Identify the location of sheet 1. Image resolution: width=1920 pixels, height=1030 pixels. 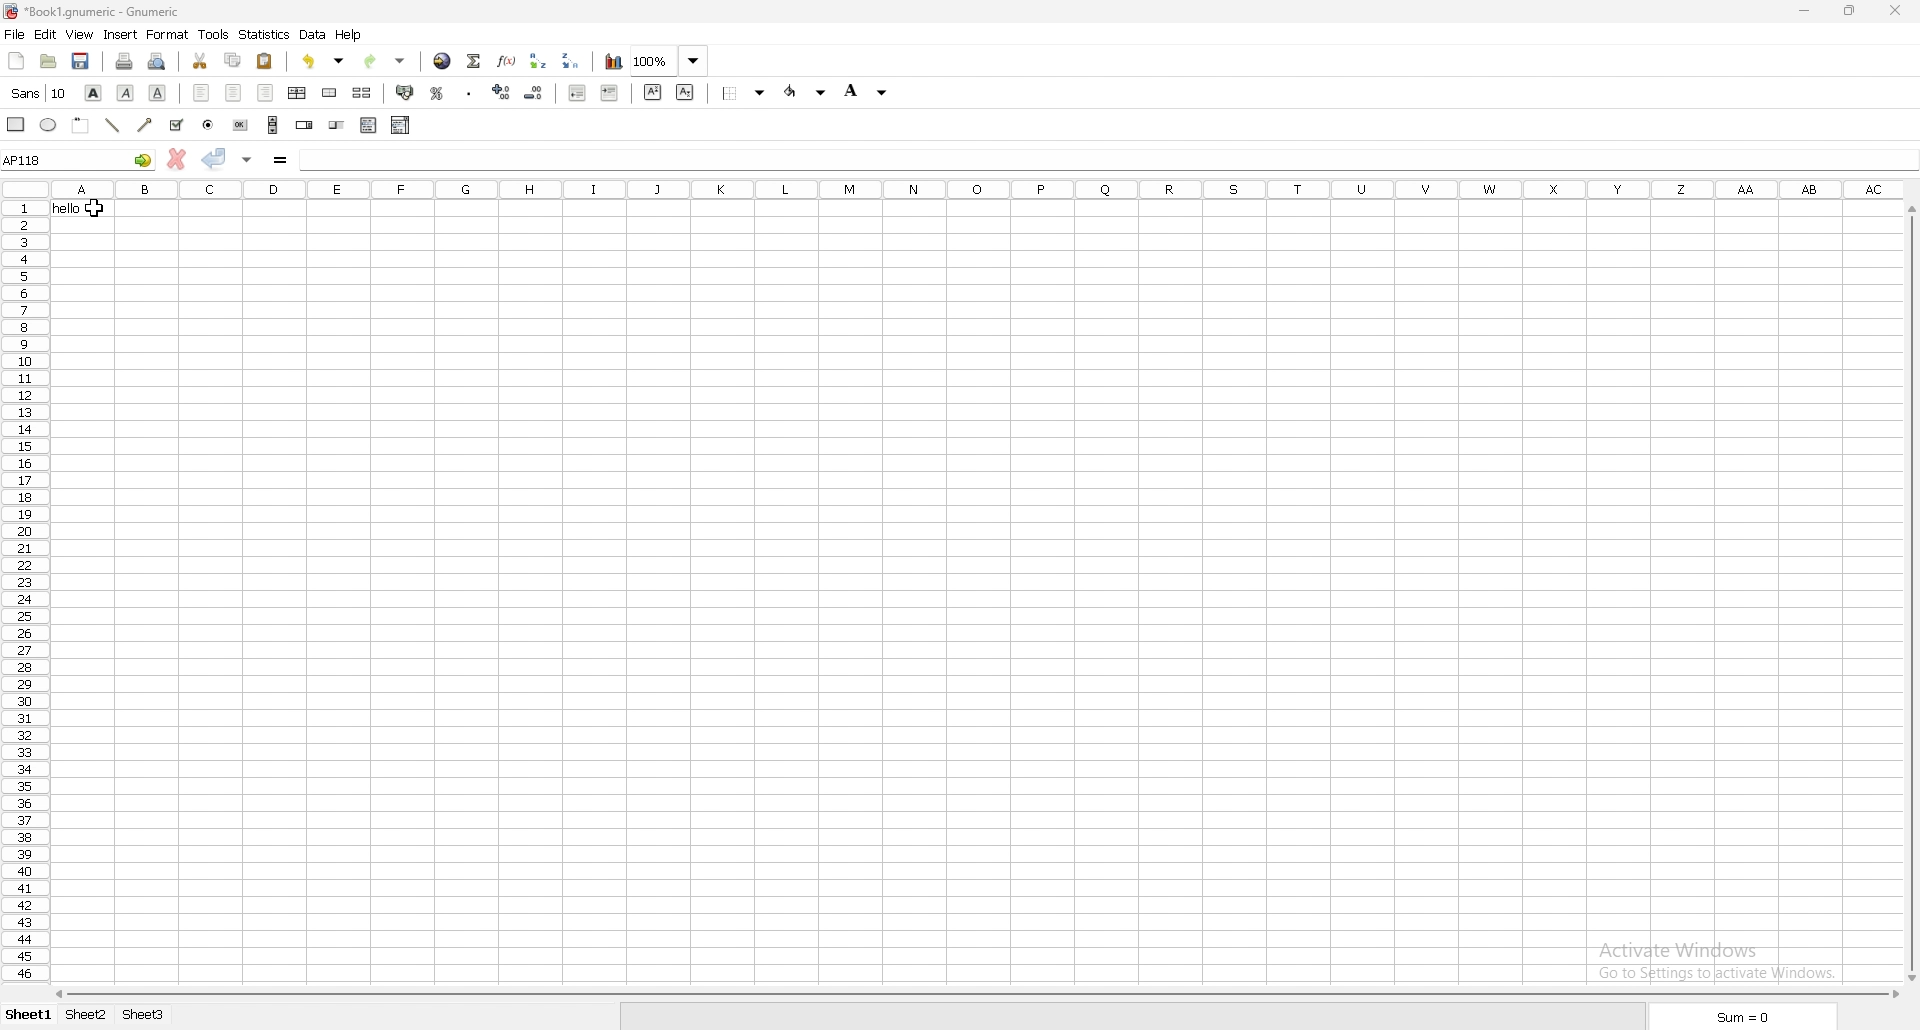
(30, 1016).